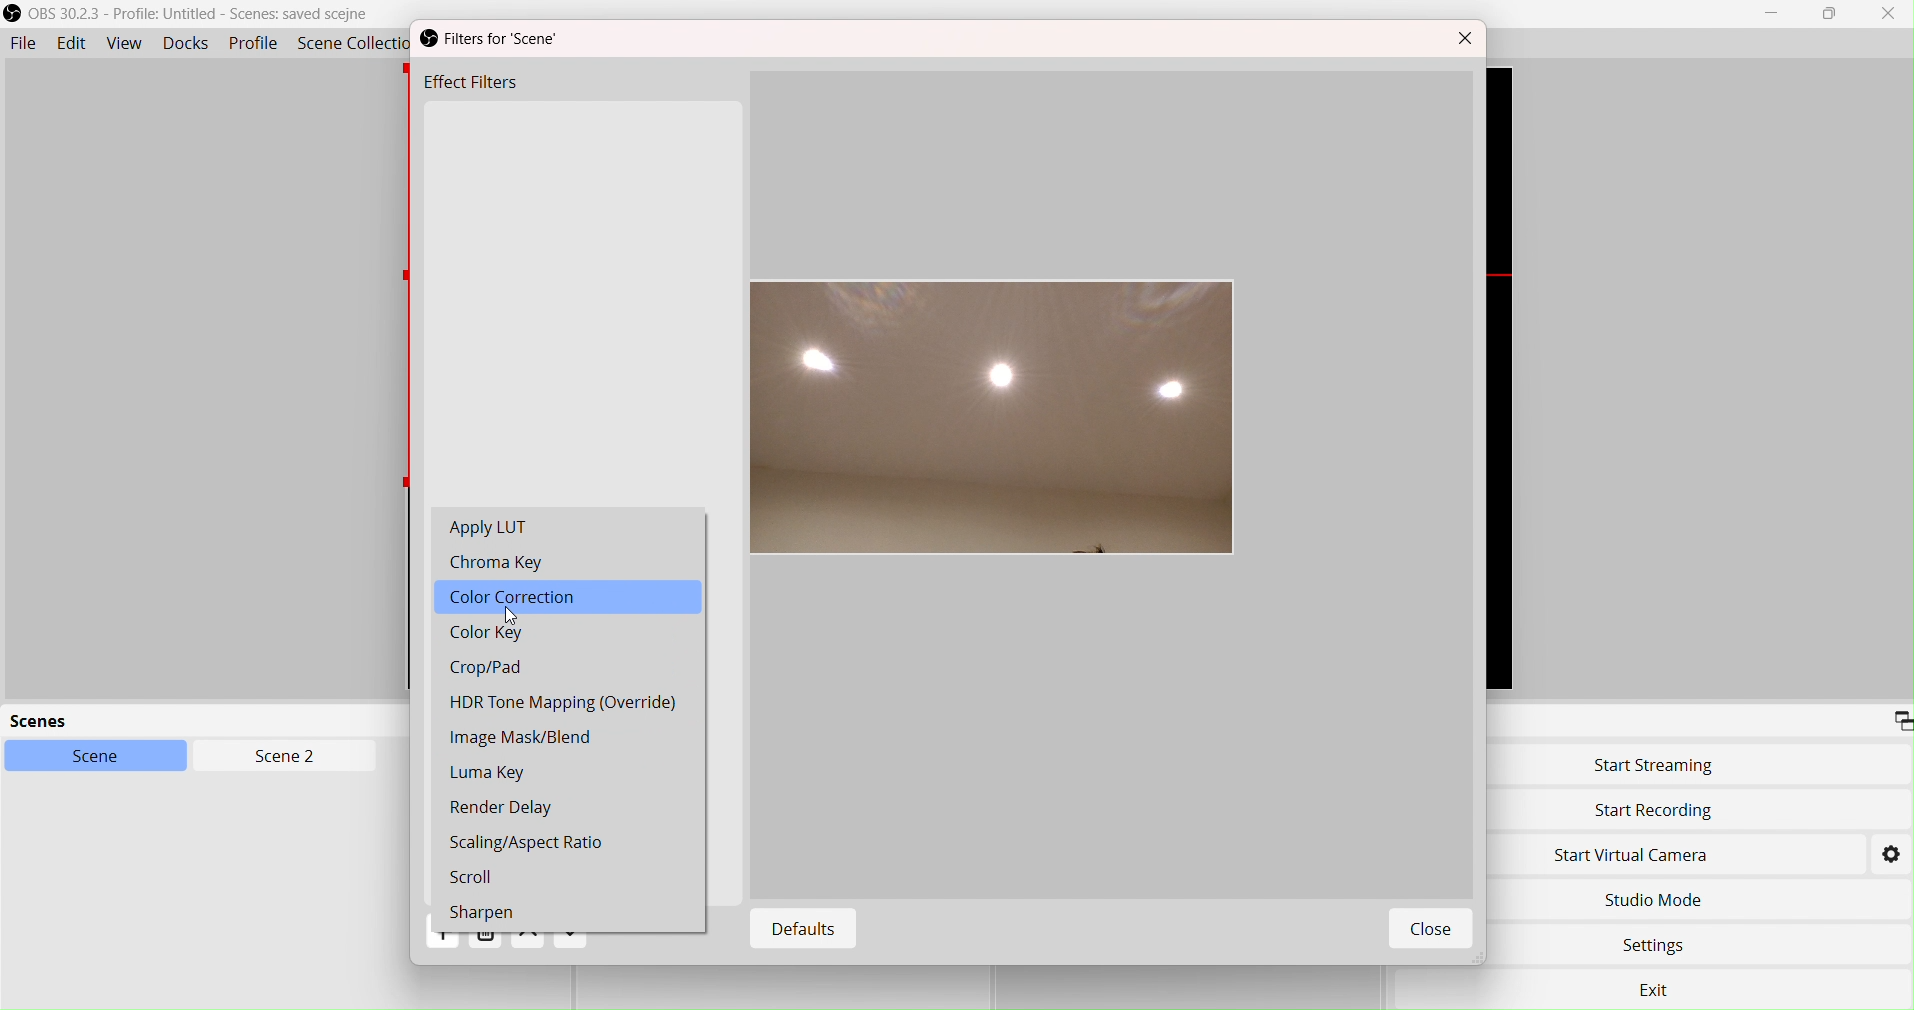  I want to click on Settings, so click(1658, 948).